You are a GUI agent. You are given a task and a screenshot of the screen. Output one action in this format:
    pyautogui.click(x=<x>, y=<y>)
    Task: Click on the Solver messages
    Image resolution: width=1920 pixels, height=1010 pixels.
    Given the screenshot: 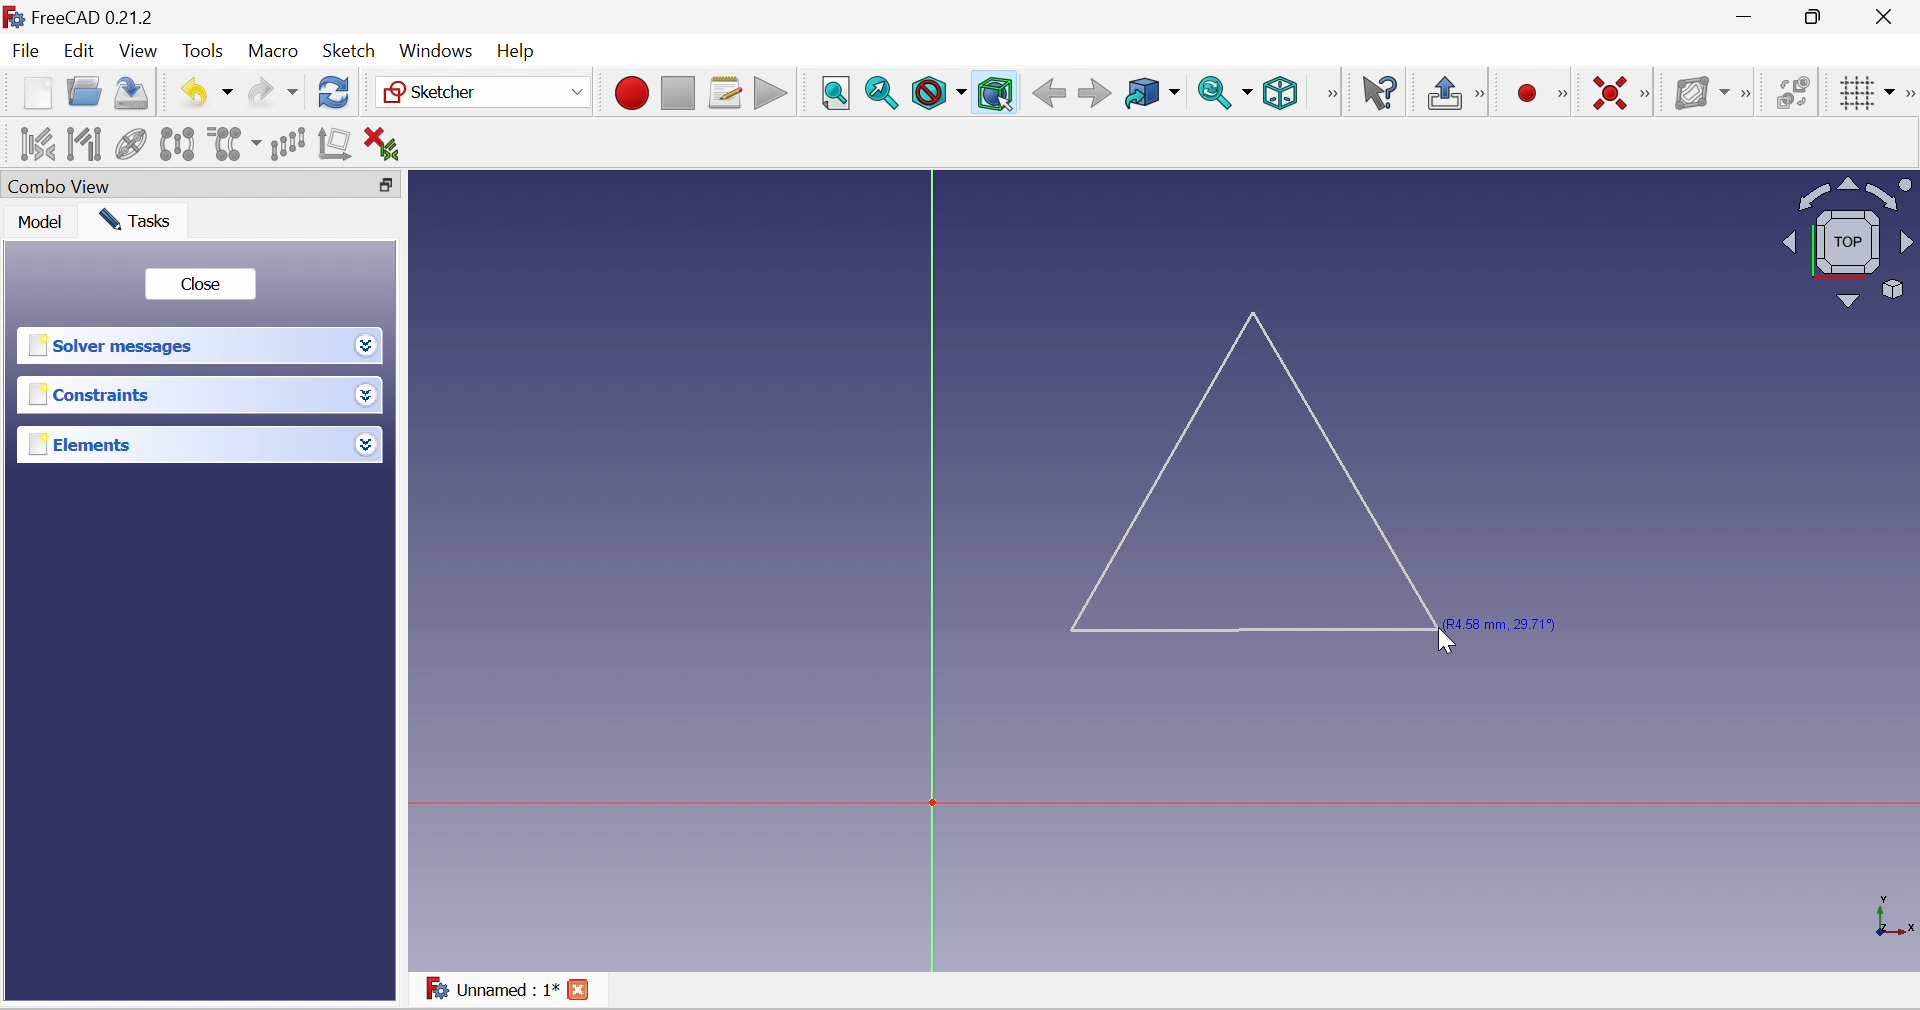 What is the action you would take?
    pyautogui.click(x=181, y=346)
    